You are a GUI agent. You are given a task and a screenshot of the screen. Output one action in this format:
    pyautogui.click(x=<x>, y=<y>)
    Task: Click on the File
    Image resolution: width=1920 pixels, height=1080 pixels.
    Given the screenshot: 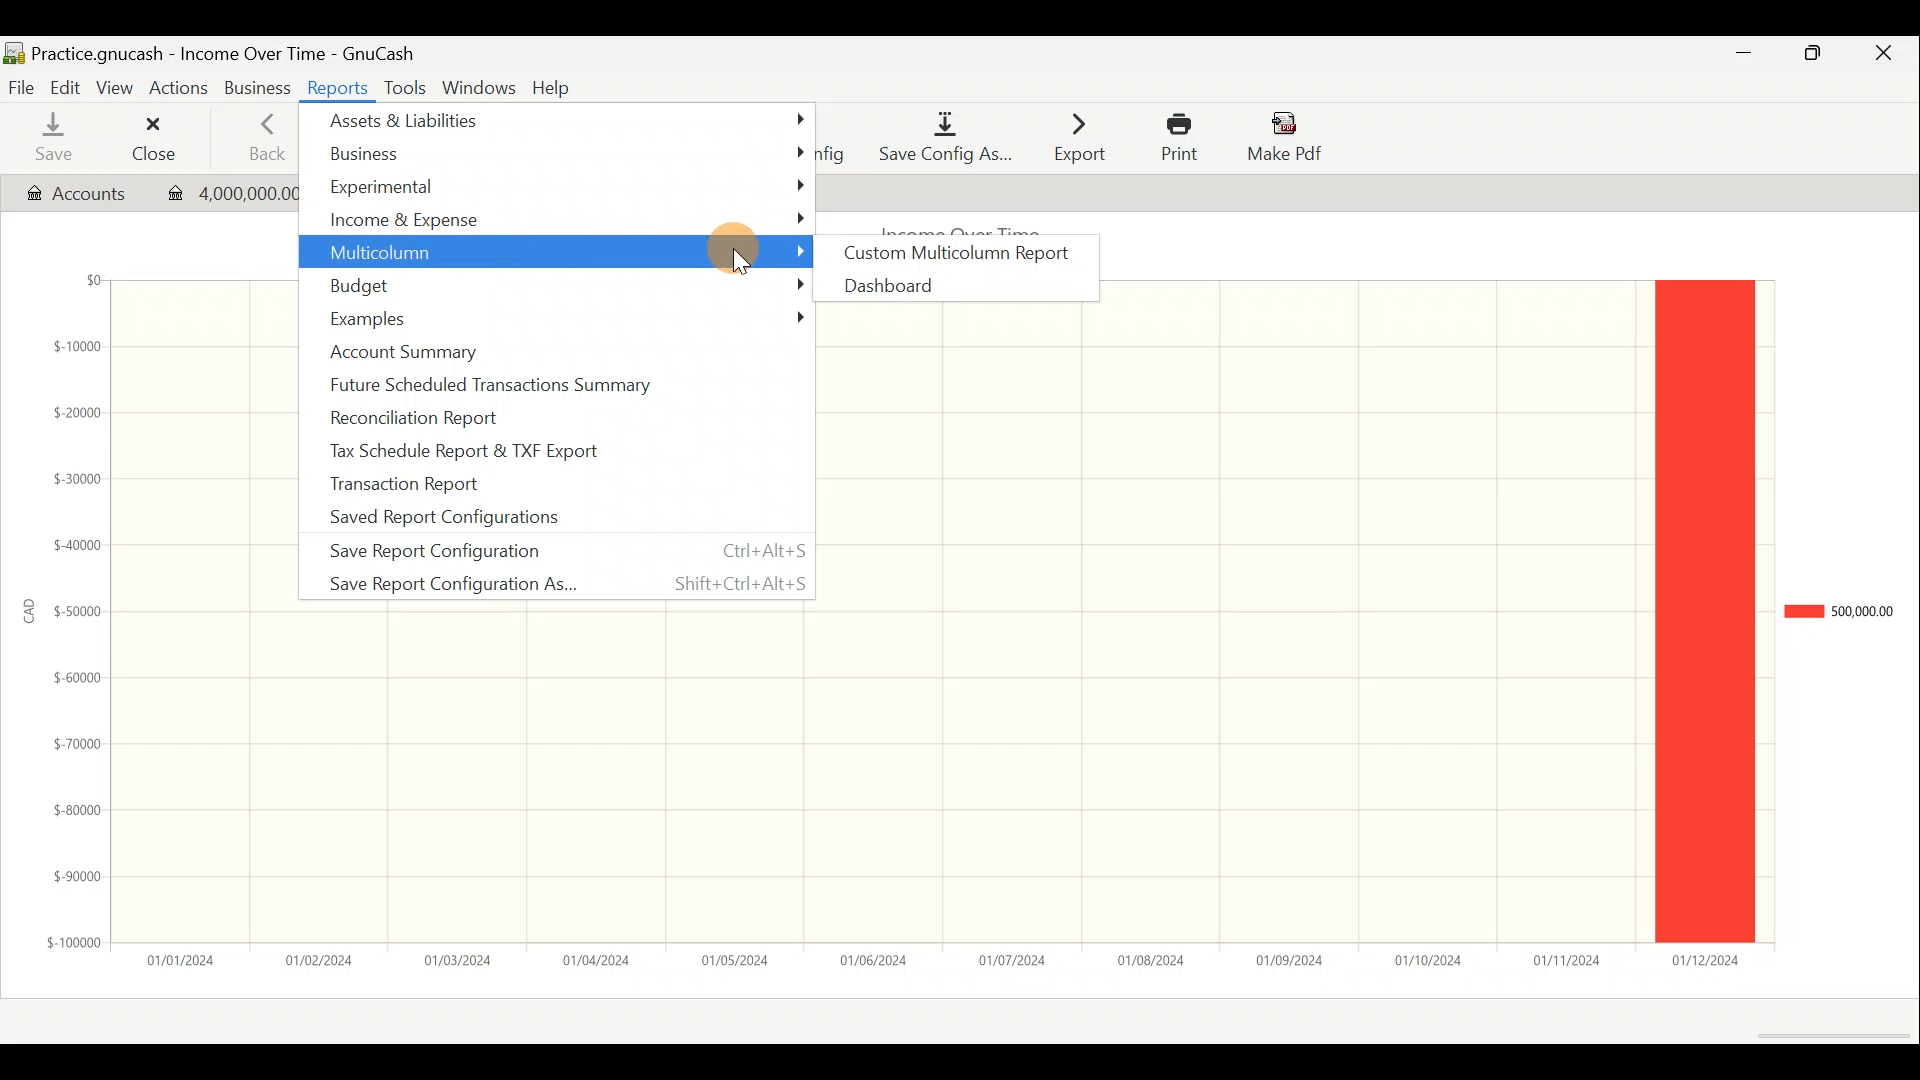 What is the action you would take?
    pyautogui.click(x=22, y=86)
    